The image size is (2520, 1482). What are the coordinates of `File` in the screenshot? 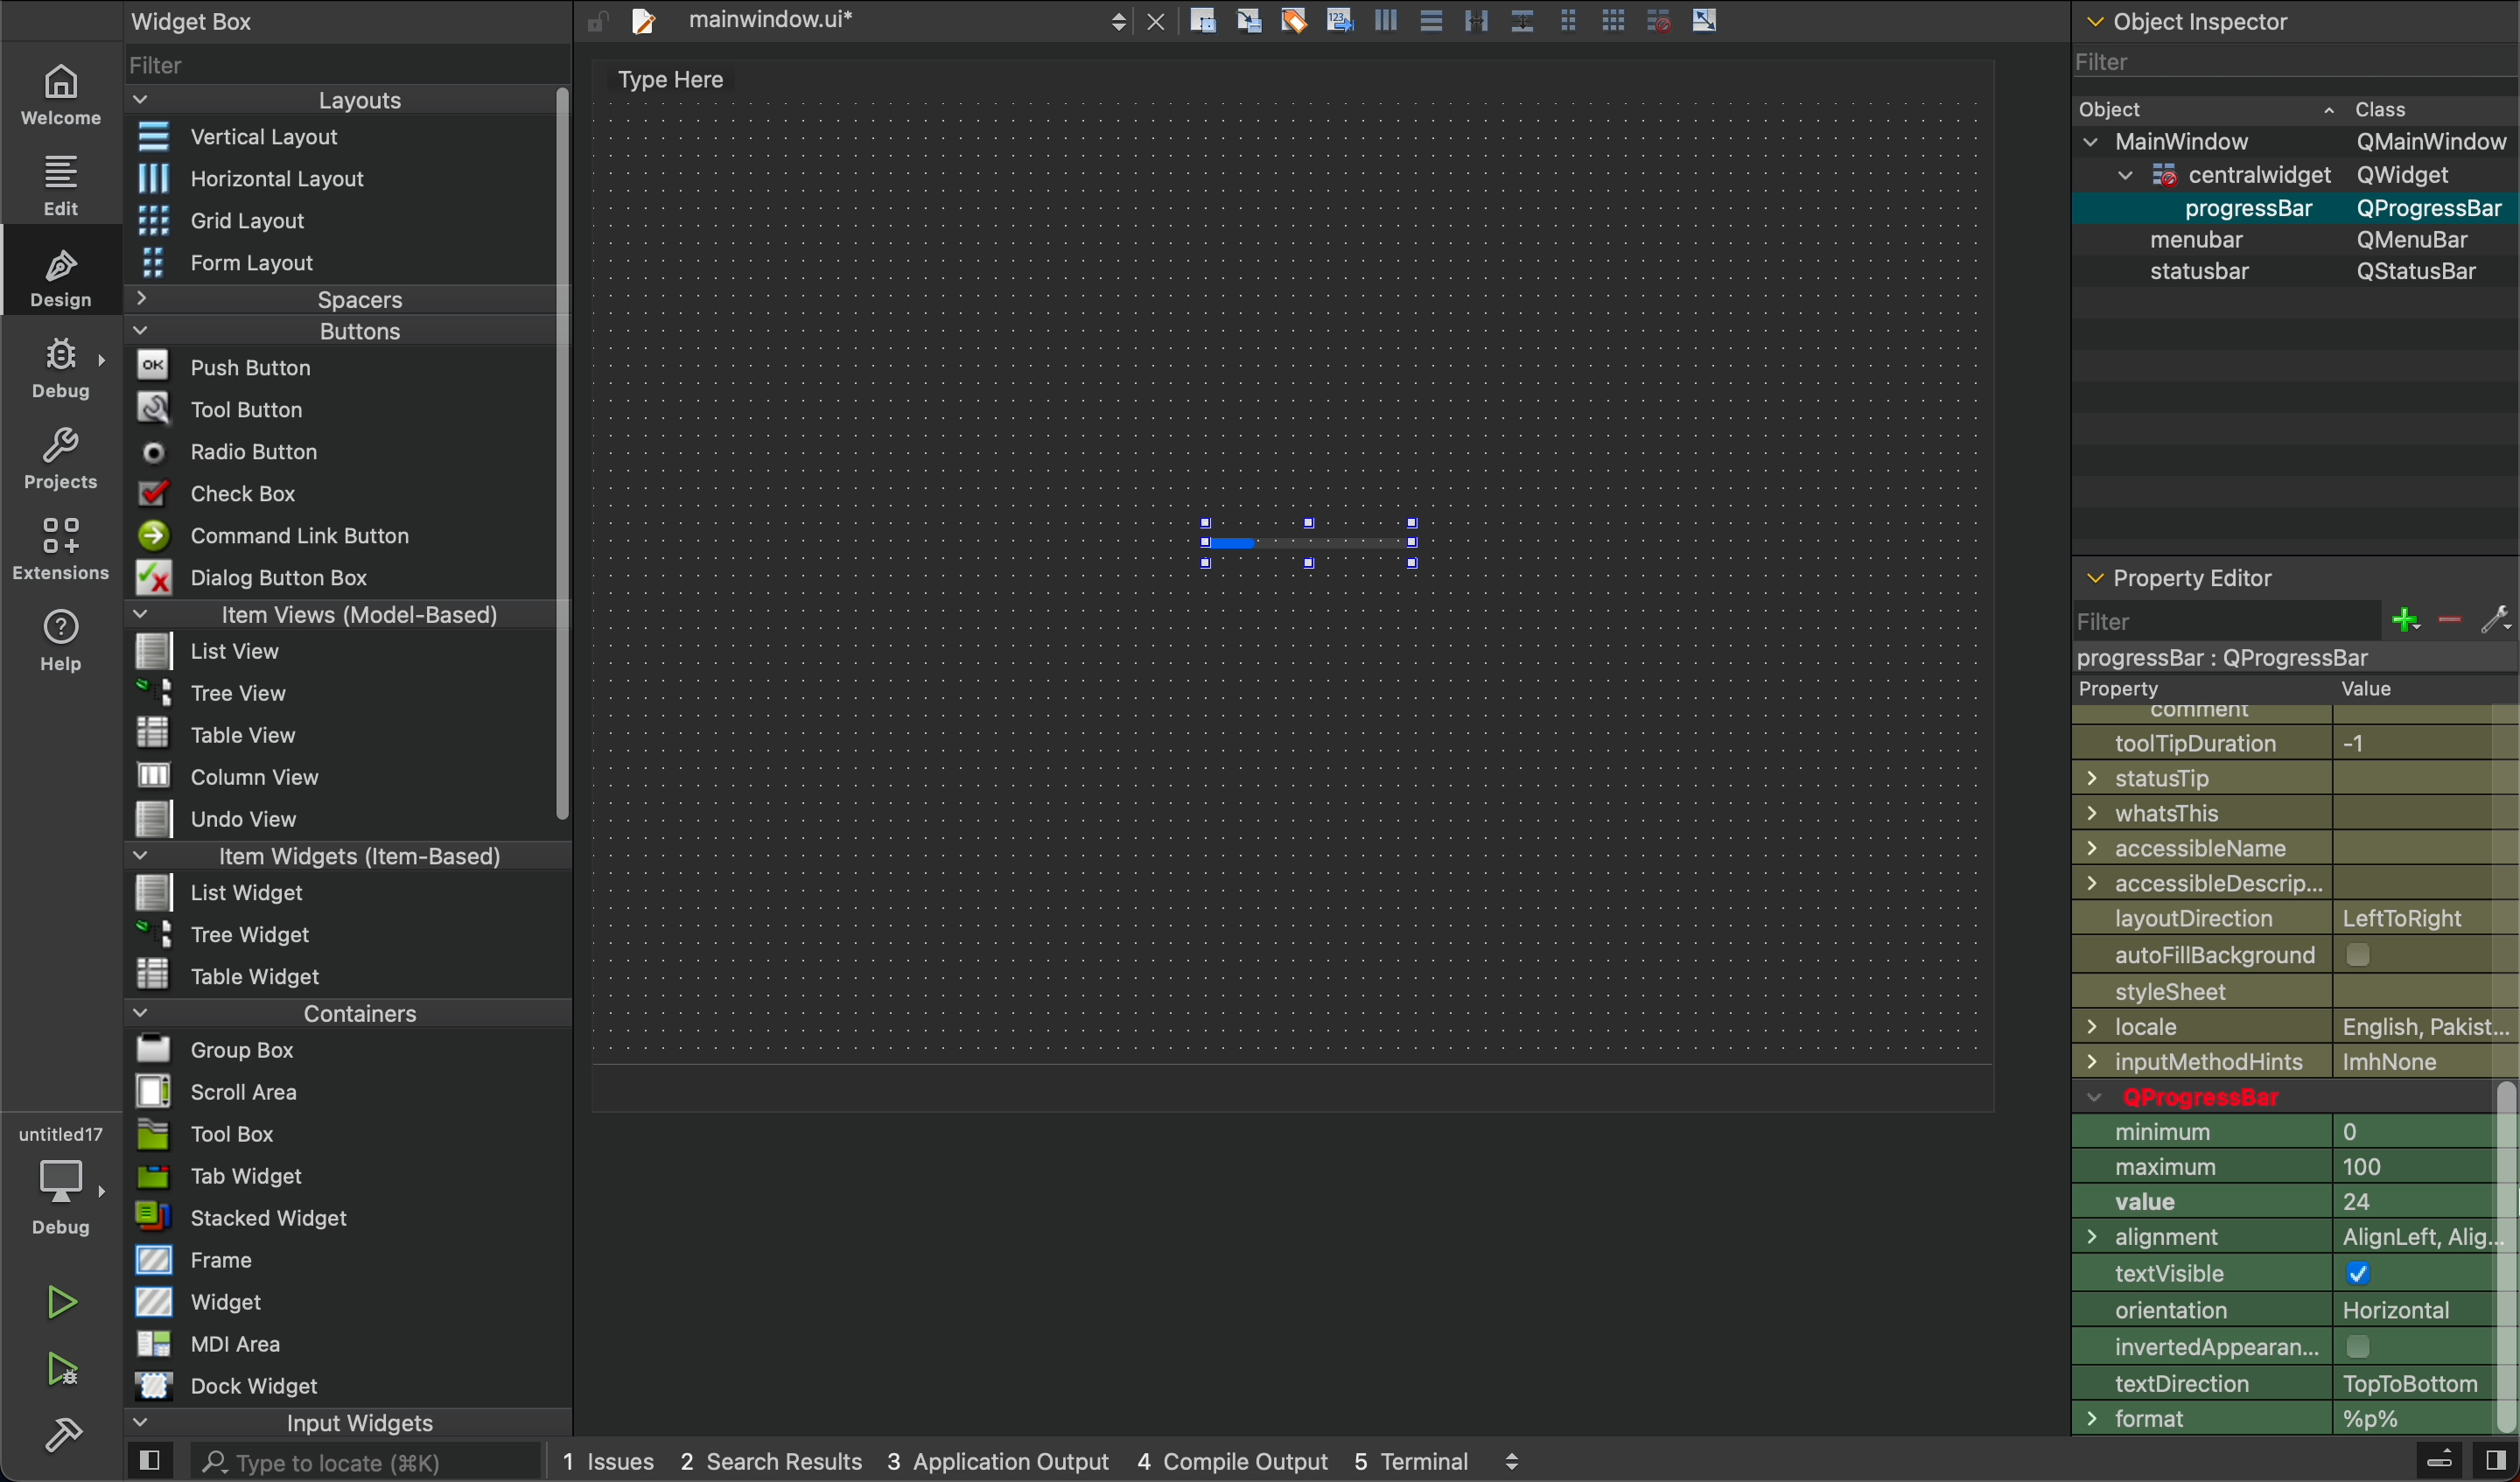 It's located at (223, 891).